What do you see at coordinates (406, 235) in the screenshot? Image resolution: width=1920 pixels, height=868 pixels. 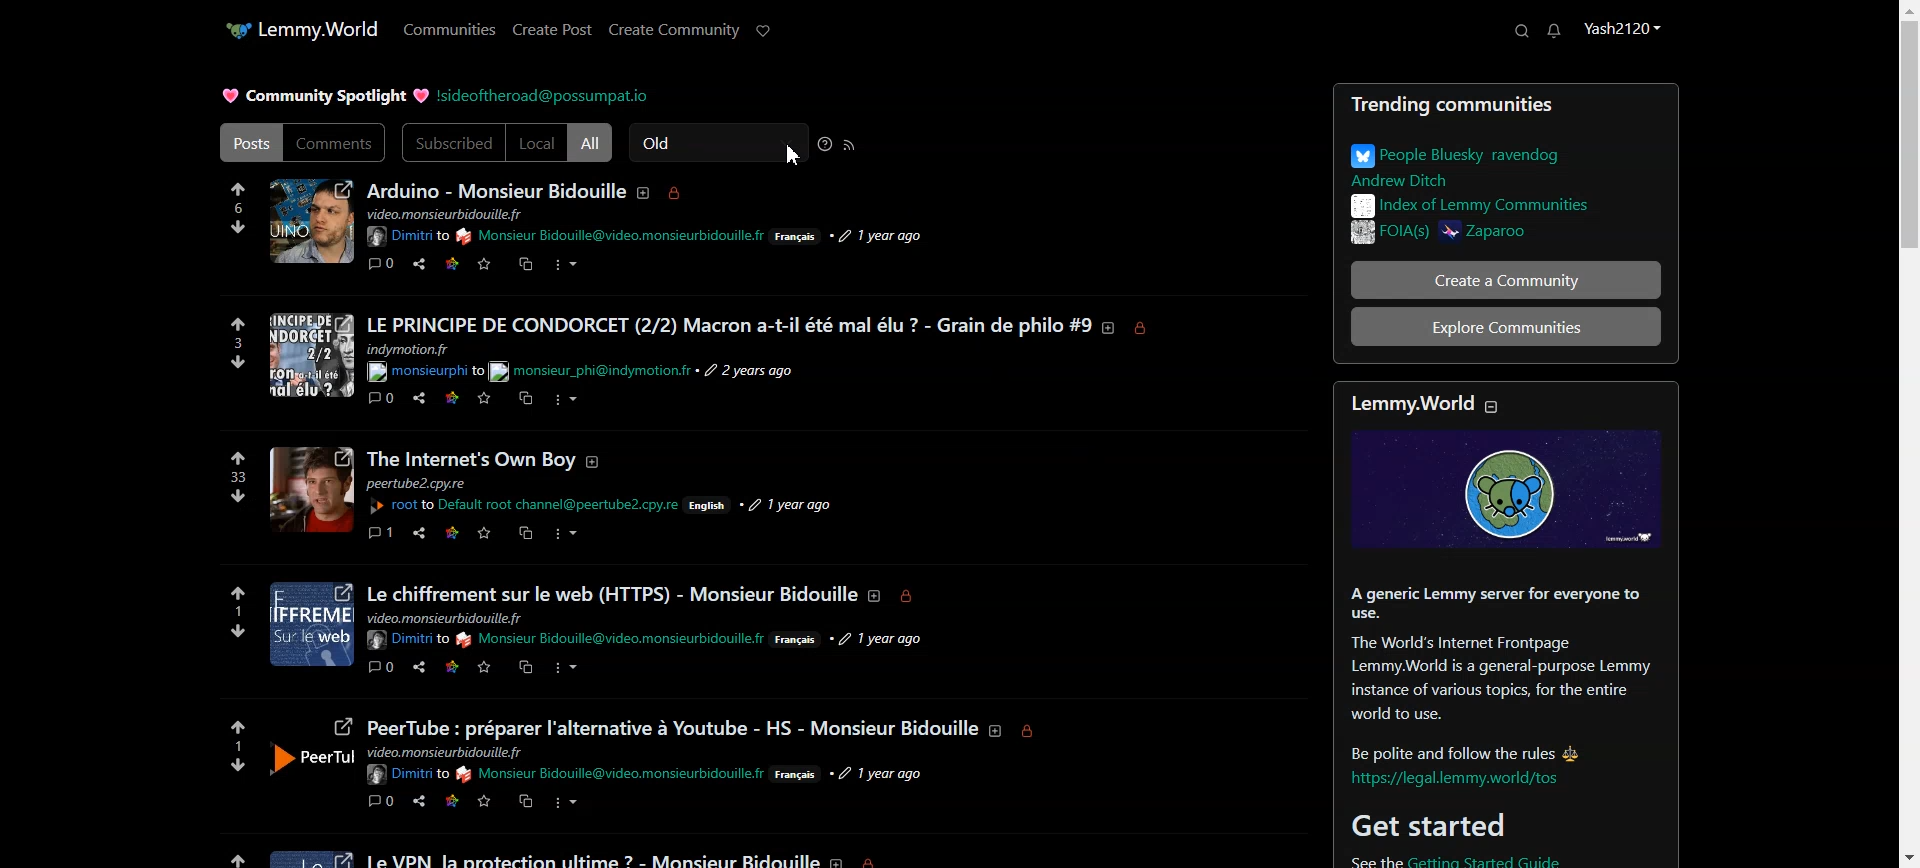 I see `Hyperlink` at bounding box center [406, 235].